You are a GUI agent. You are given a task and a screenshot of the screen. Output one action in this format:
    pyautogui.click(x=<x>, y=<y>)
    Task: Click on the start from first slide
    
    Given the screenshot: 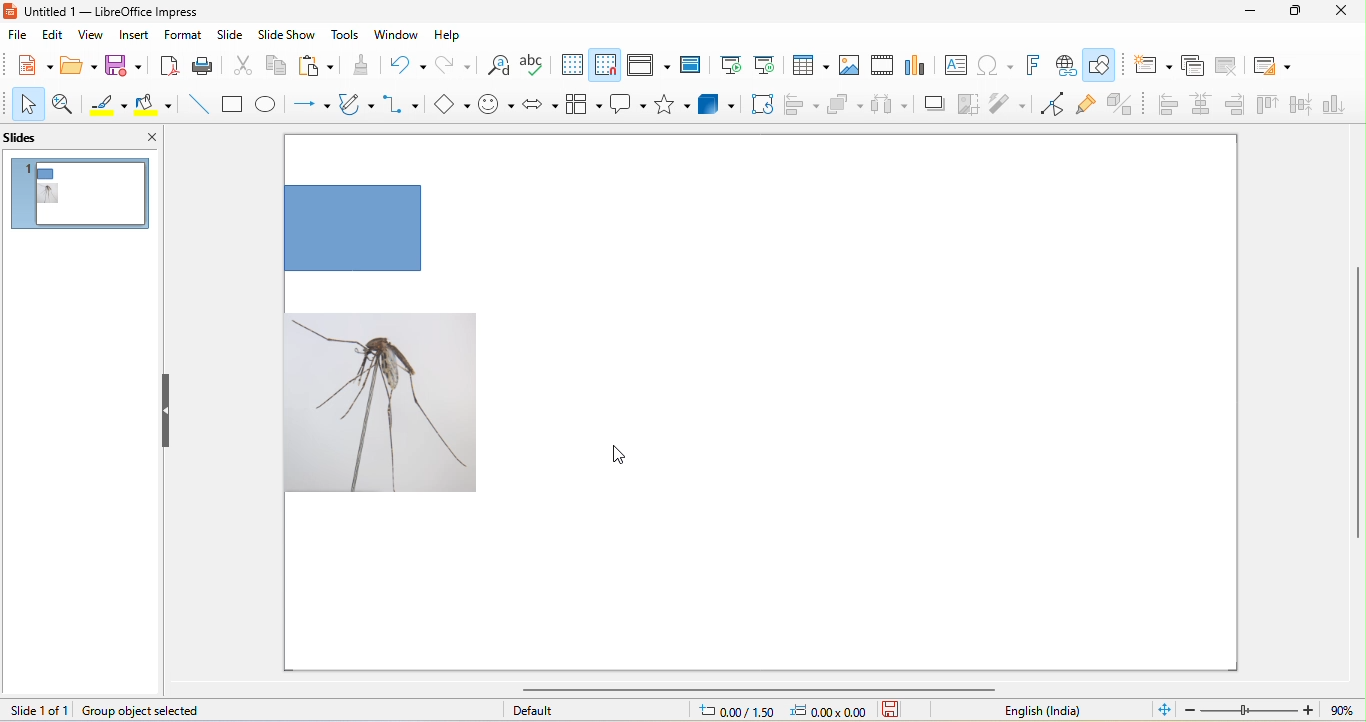 What is the action you would take?
    pyautogui.click(x=734, y=65)
    